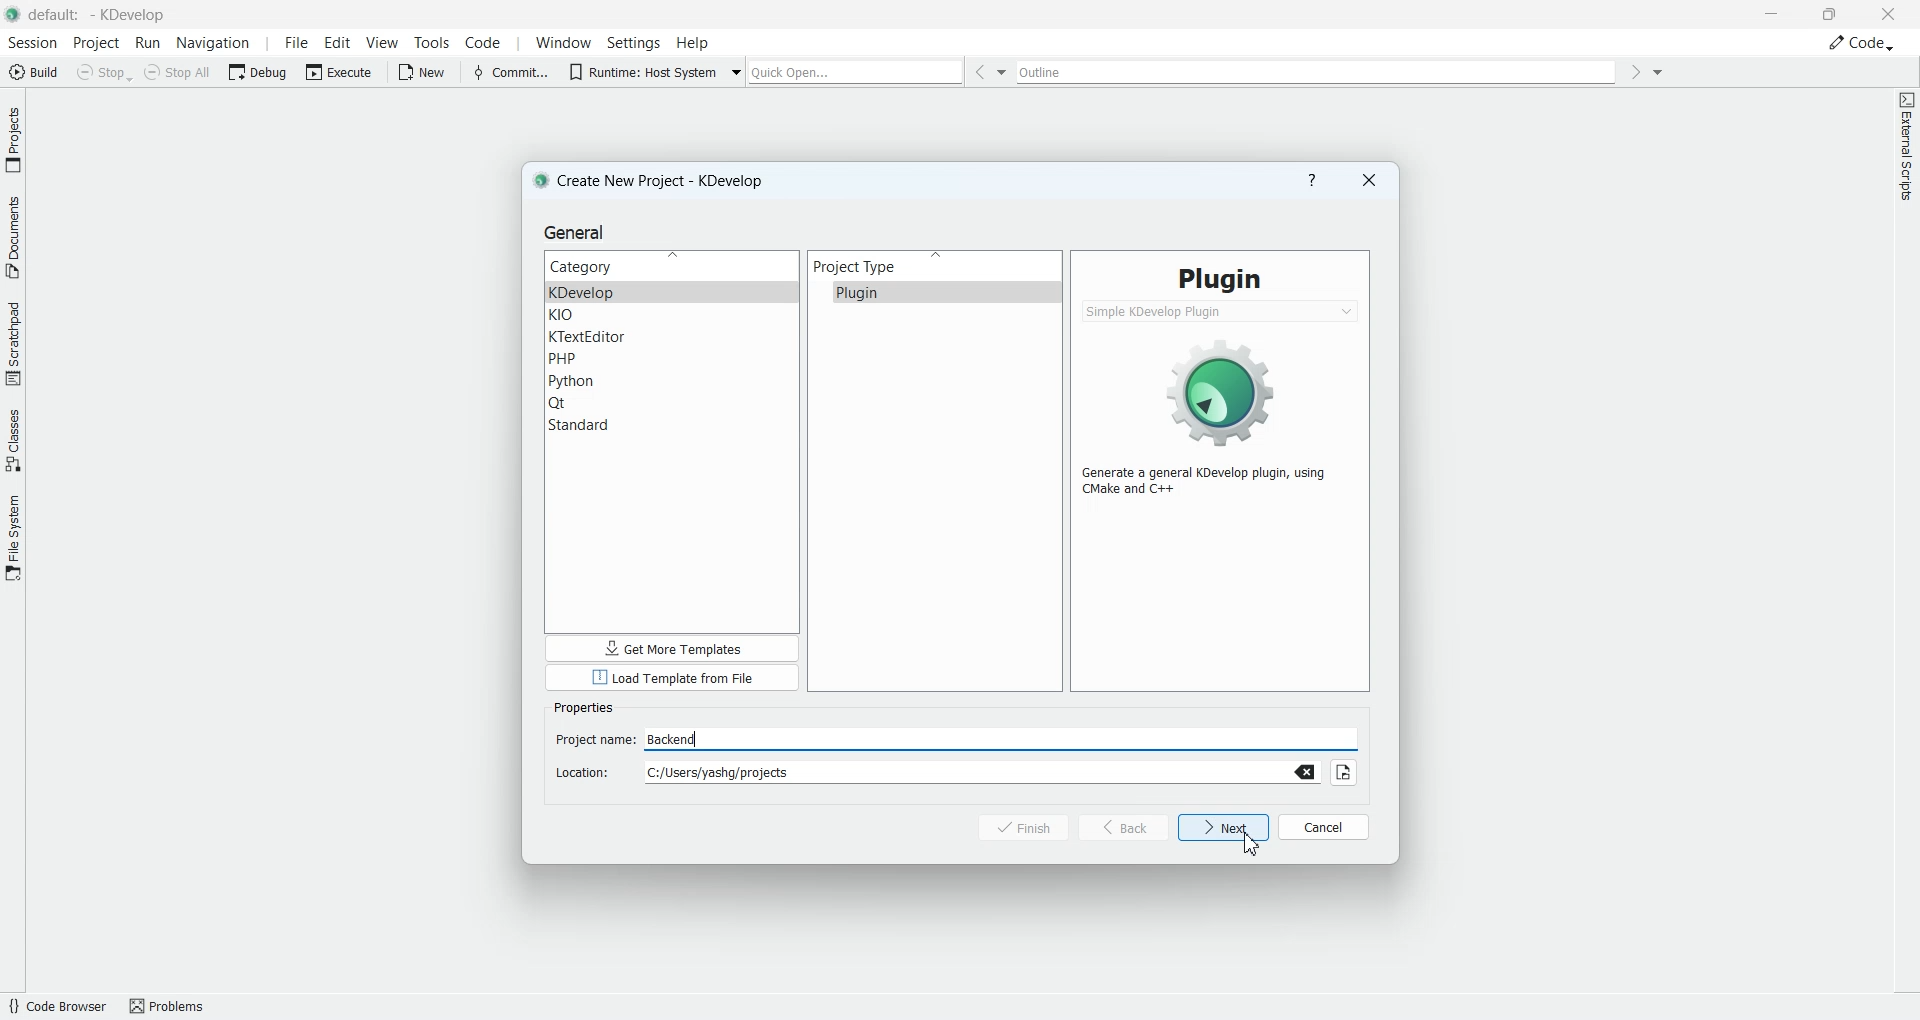  I want to click on Project Type, so click(935, 266).